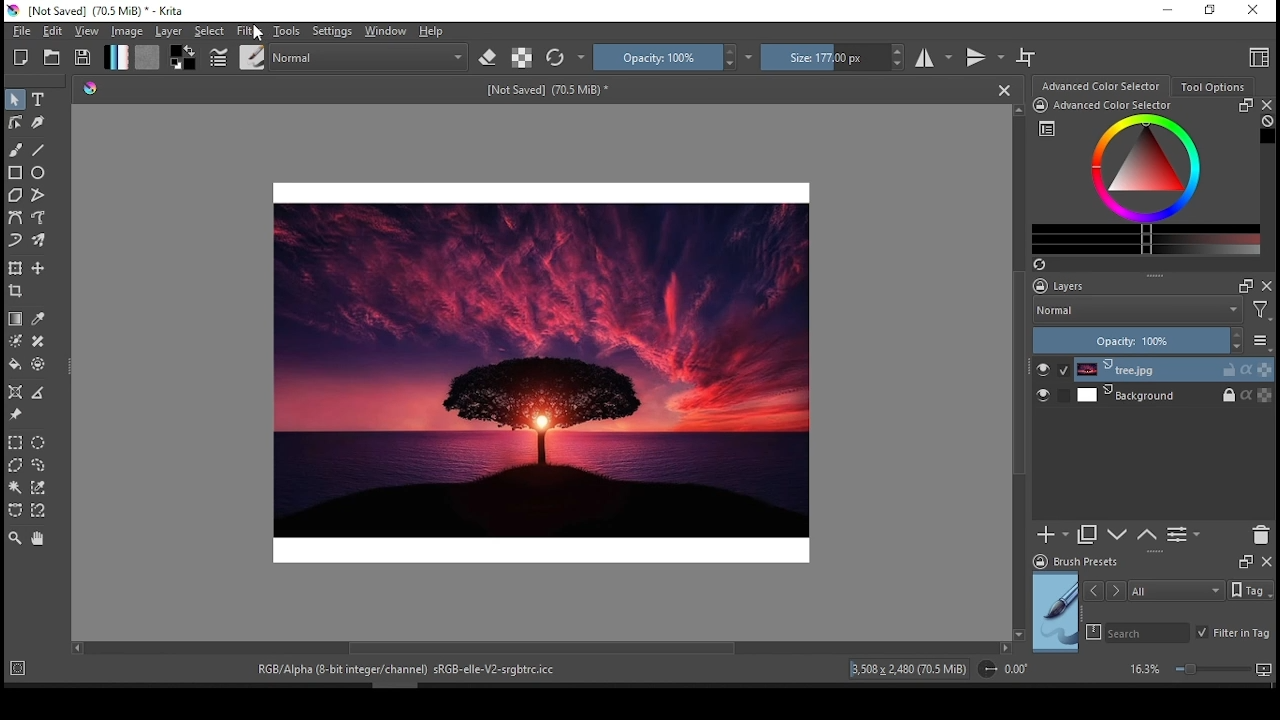 Image resolution: width=1280 pixels, height=720 pixels. Describe the element at coordinates (1255, 56) in the screenshot. I see `choose workspace` at that location.